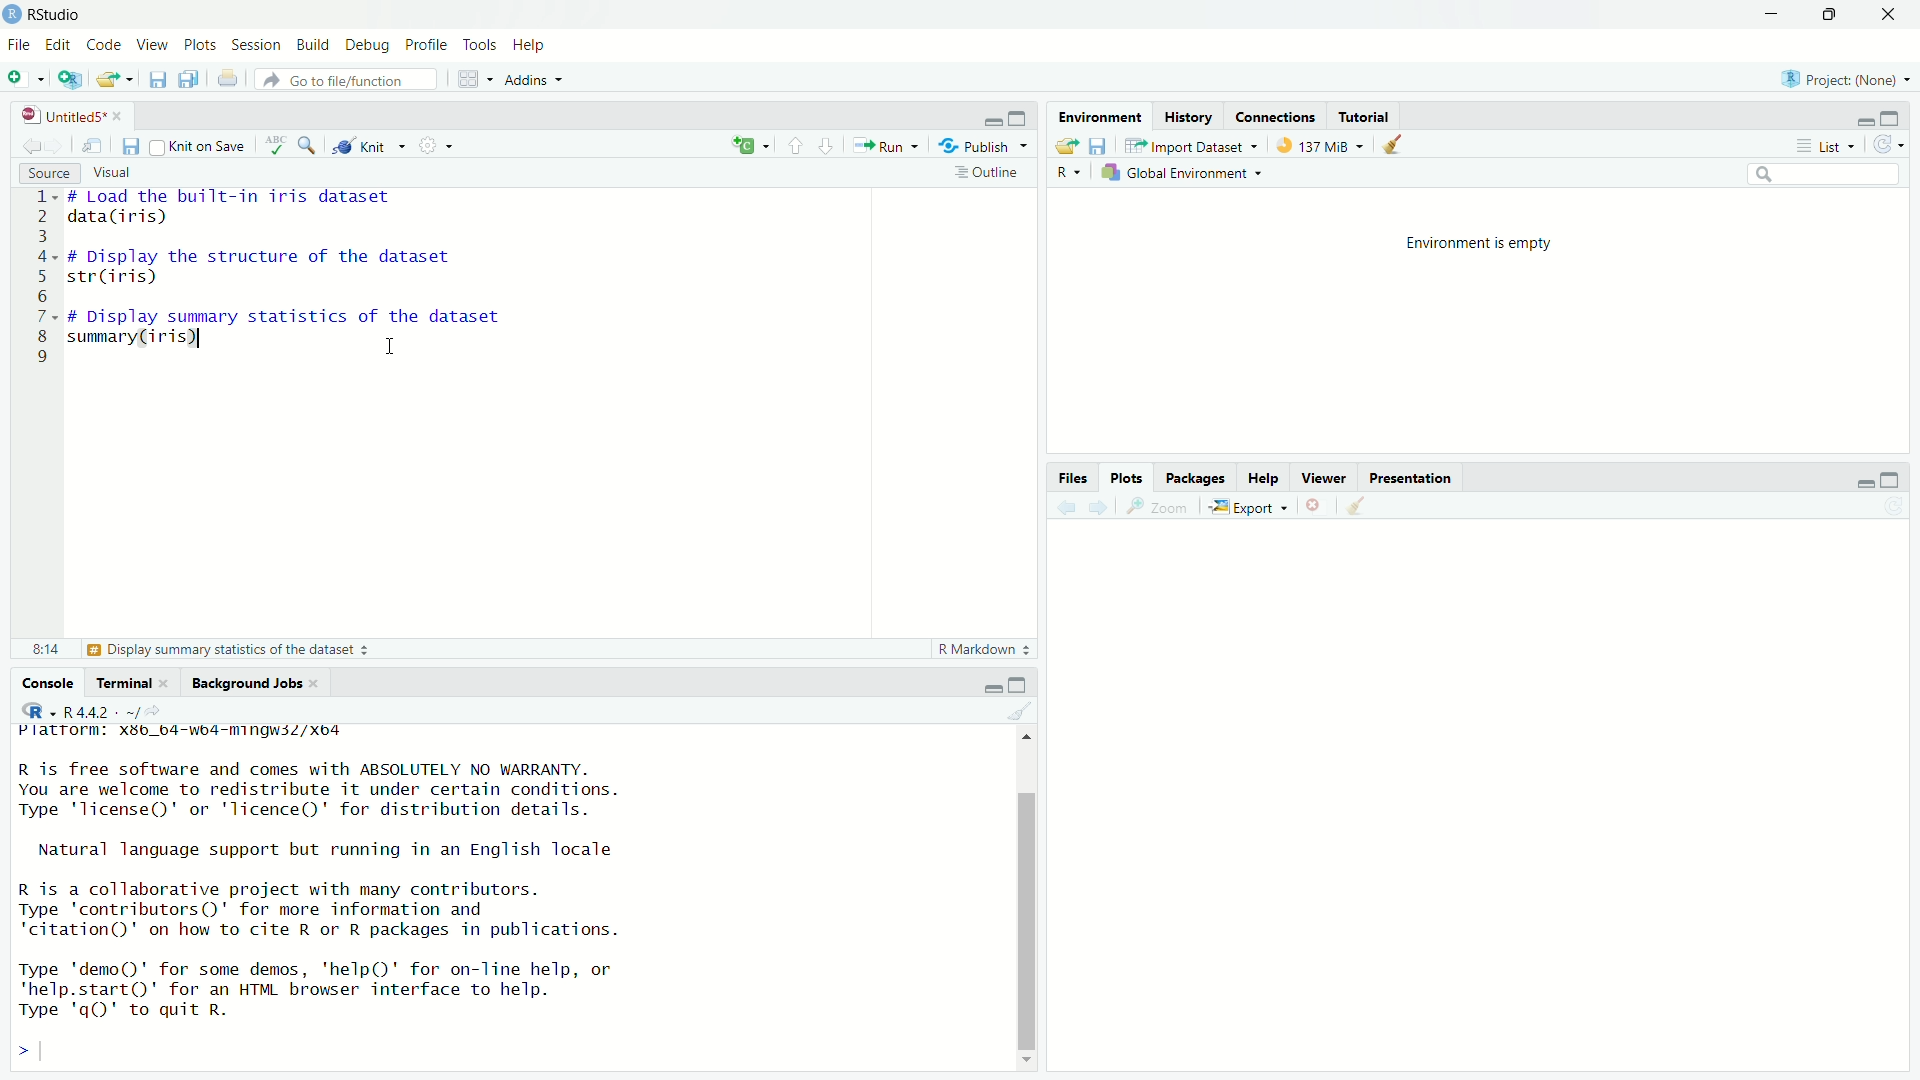 This screenshot has height=1080, width=1920. Describe the element at coordinates (275, 146) in the screenshot. I see `Spell Check` at that location.